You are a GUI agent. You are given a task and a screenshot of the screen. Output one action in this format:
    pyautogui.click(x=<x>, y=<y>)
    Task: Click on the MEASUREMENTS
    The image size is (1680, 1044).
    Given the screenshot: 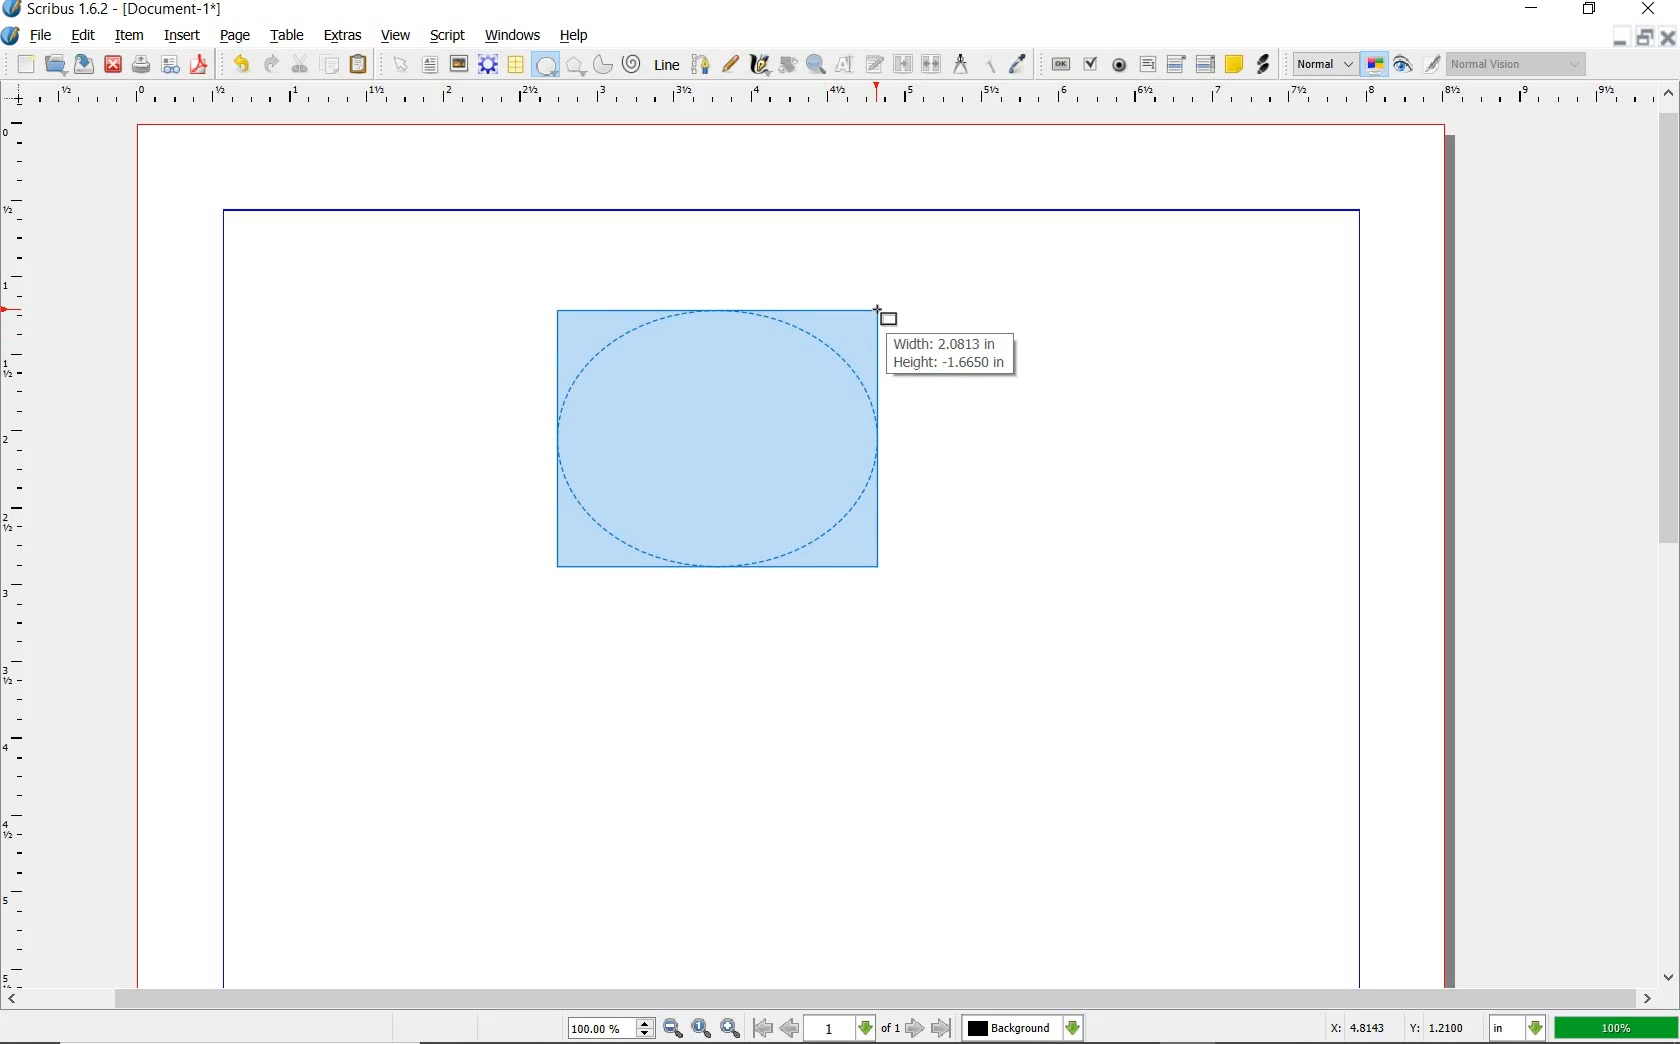 What is the action you would take?
    pyautogui.click(x=960, y=65)
    